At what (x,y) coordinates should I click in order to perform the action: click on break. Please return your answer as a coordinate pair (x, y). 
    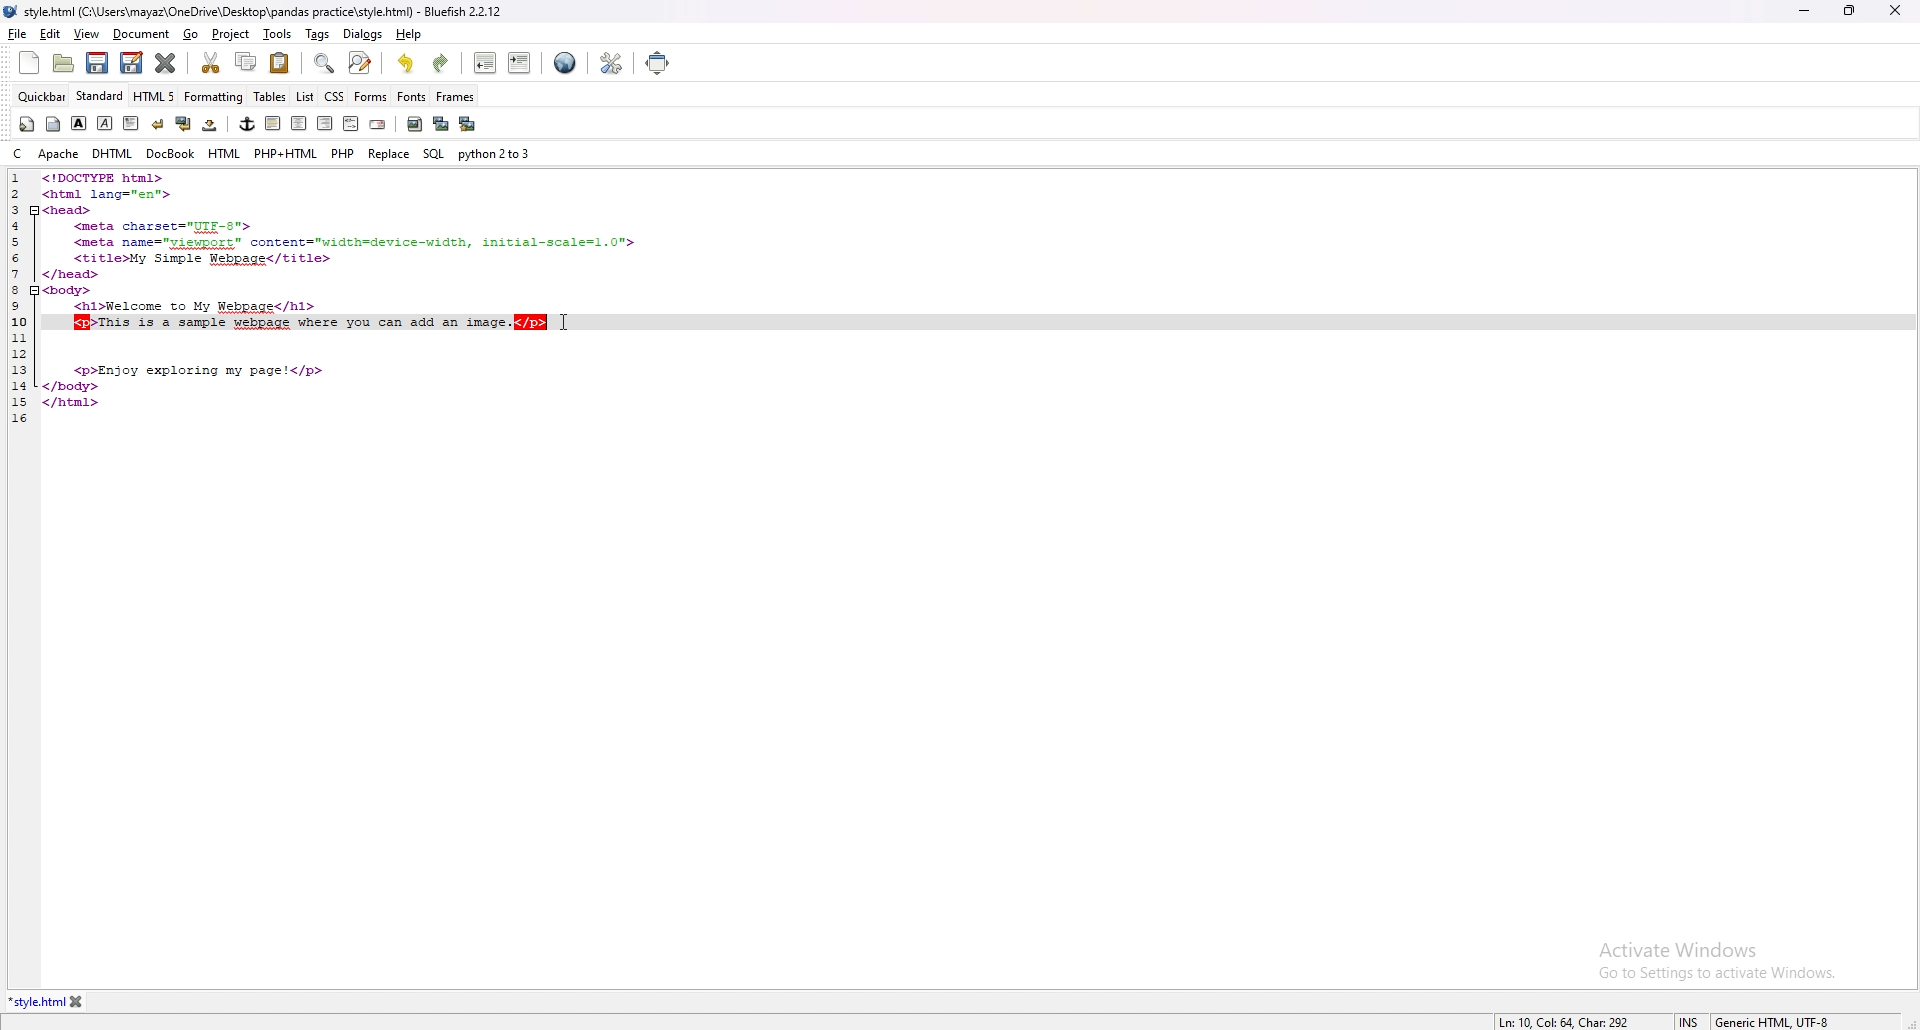
    Looking at the image, I should click on (158, 125).